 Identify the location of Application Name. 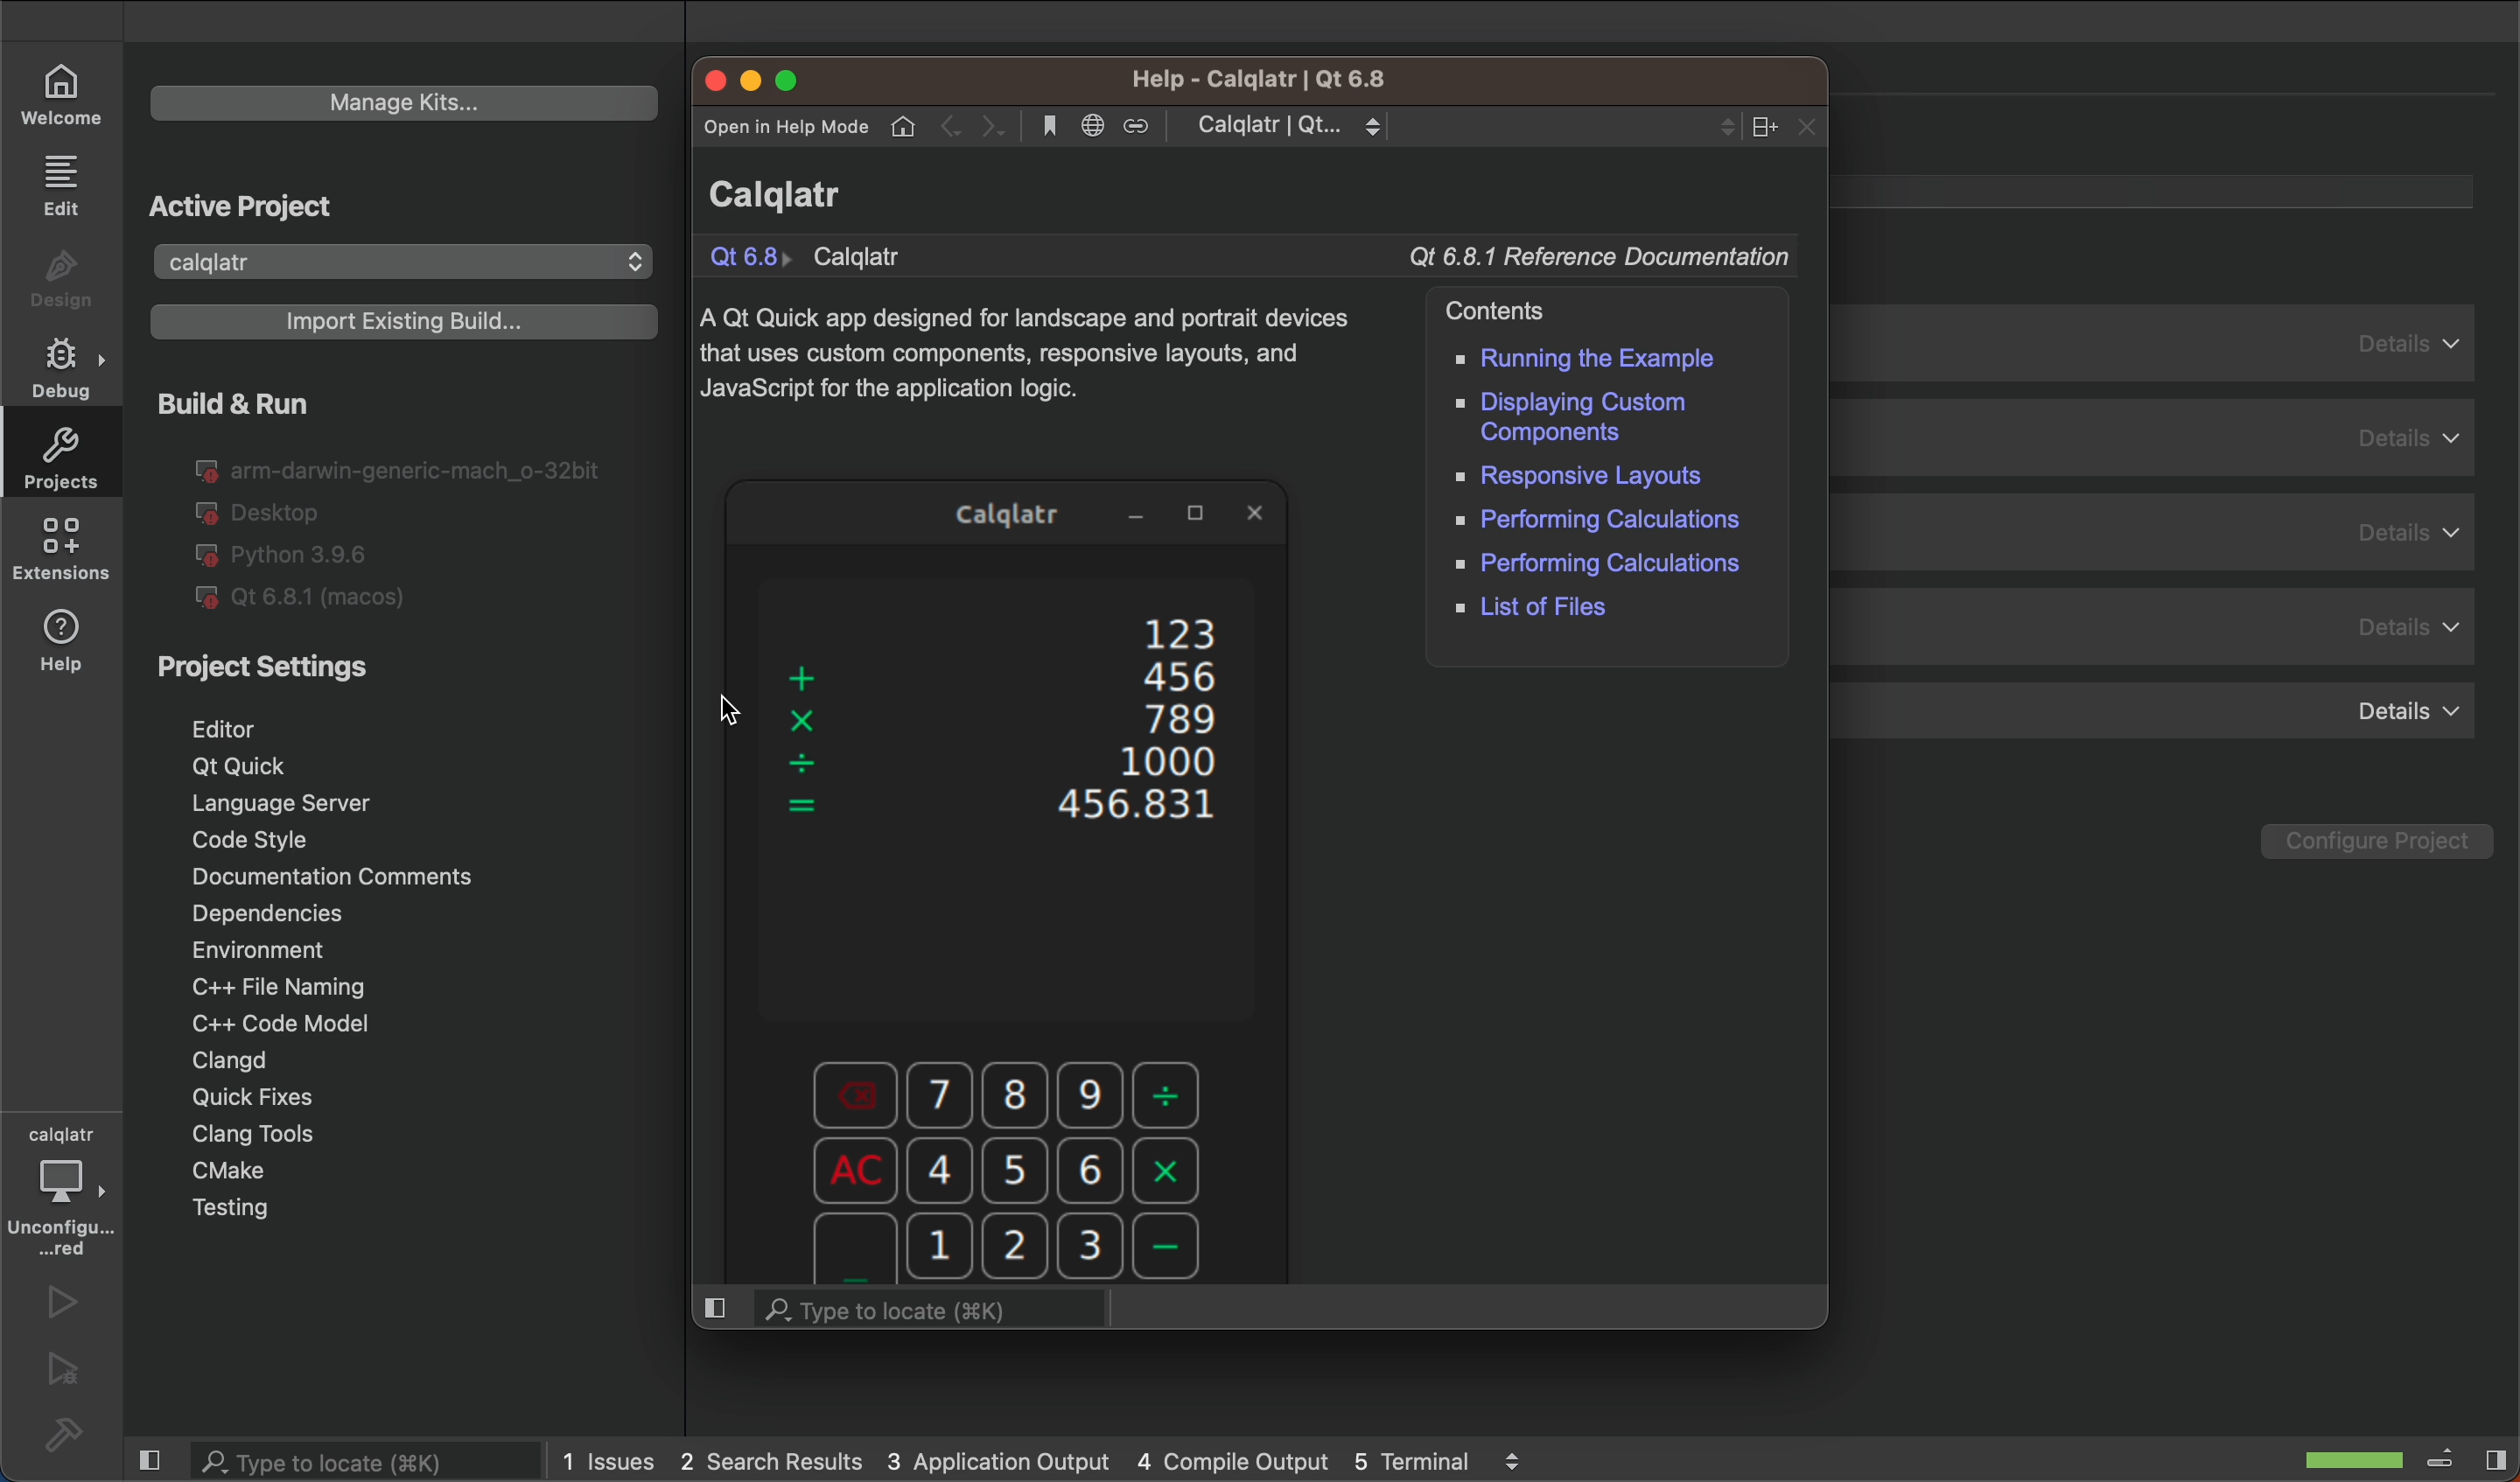
(913, 514).